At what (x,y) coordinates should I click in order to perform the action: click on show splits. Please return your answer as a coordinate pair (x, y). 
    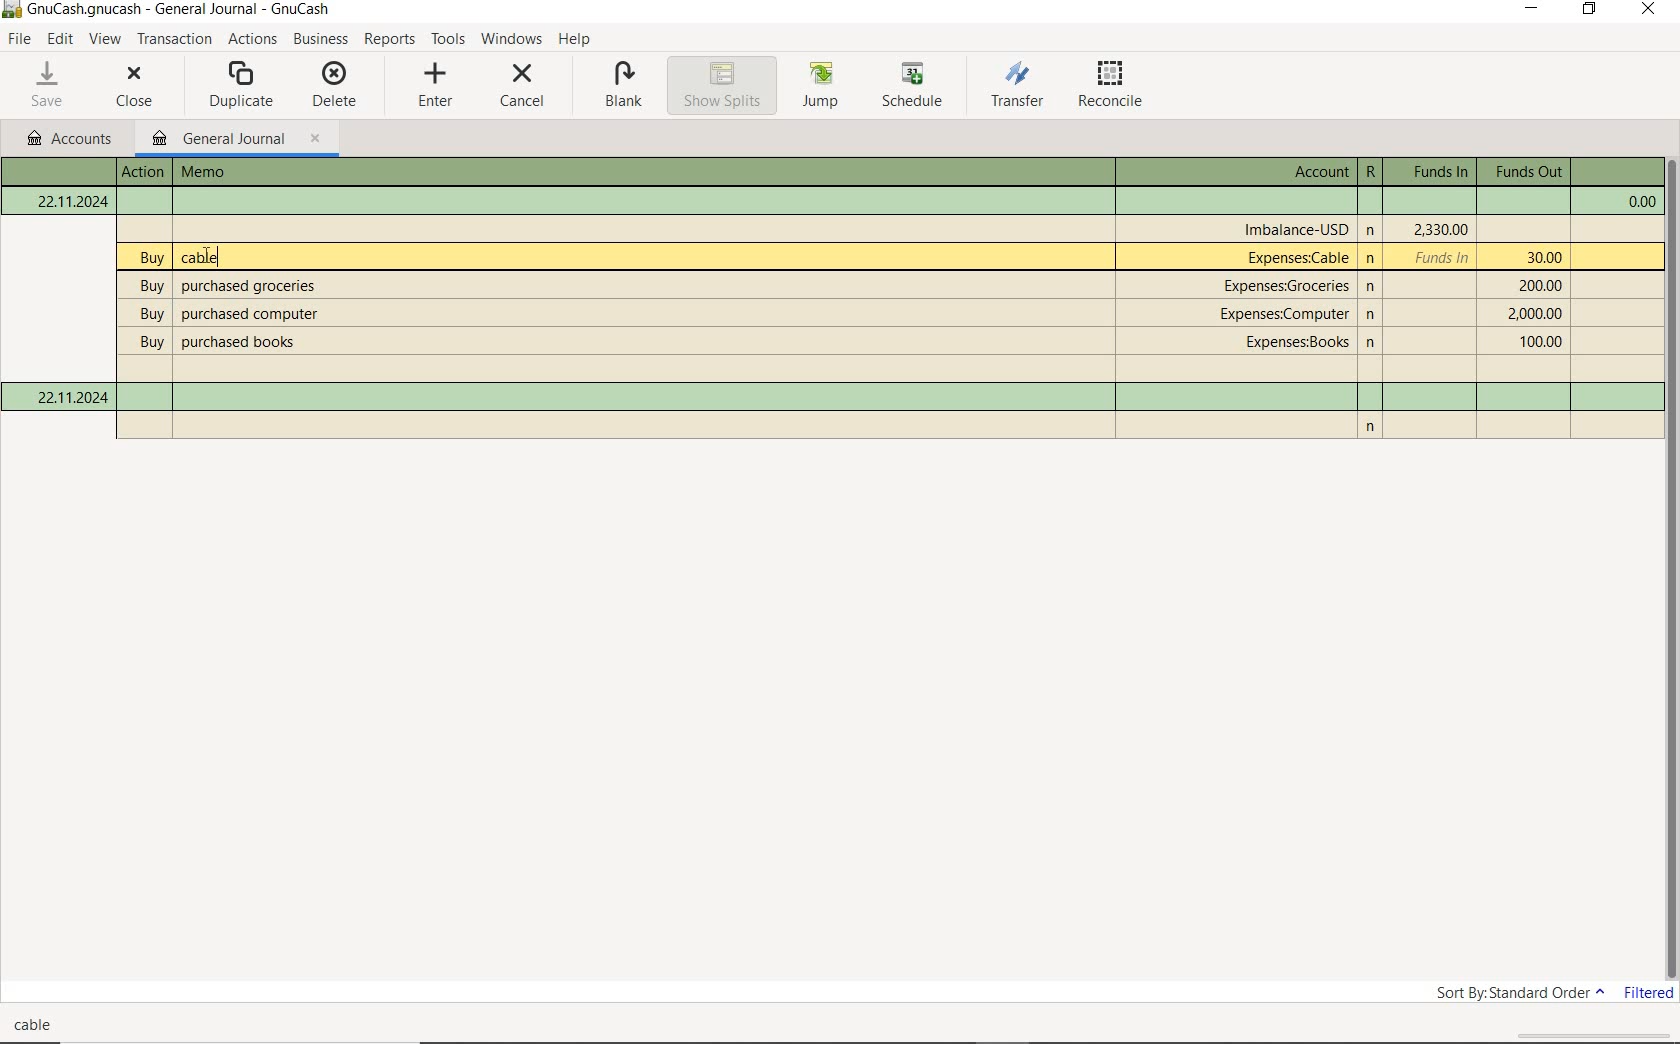
    Looking at the image, I should click on (721, 85).